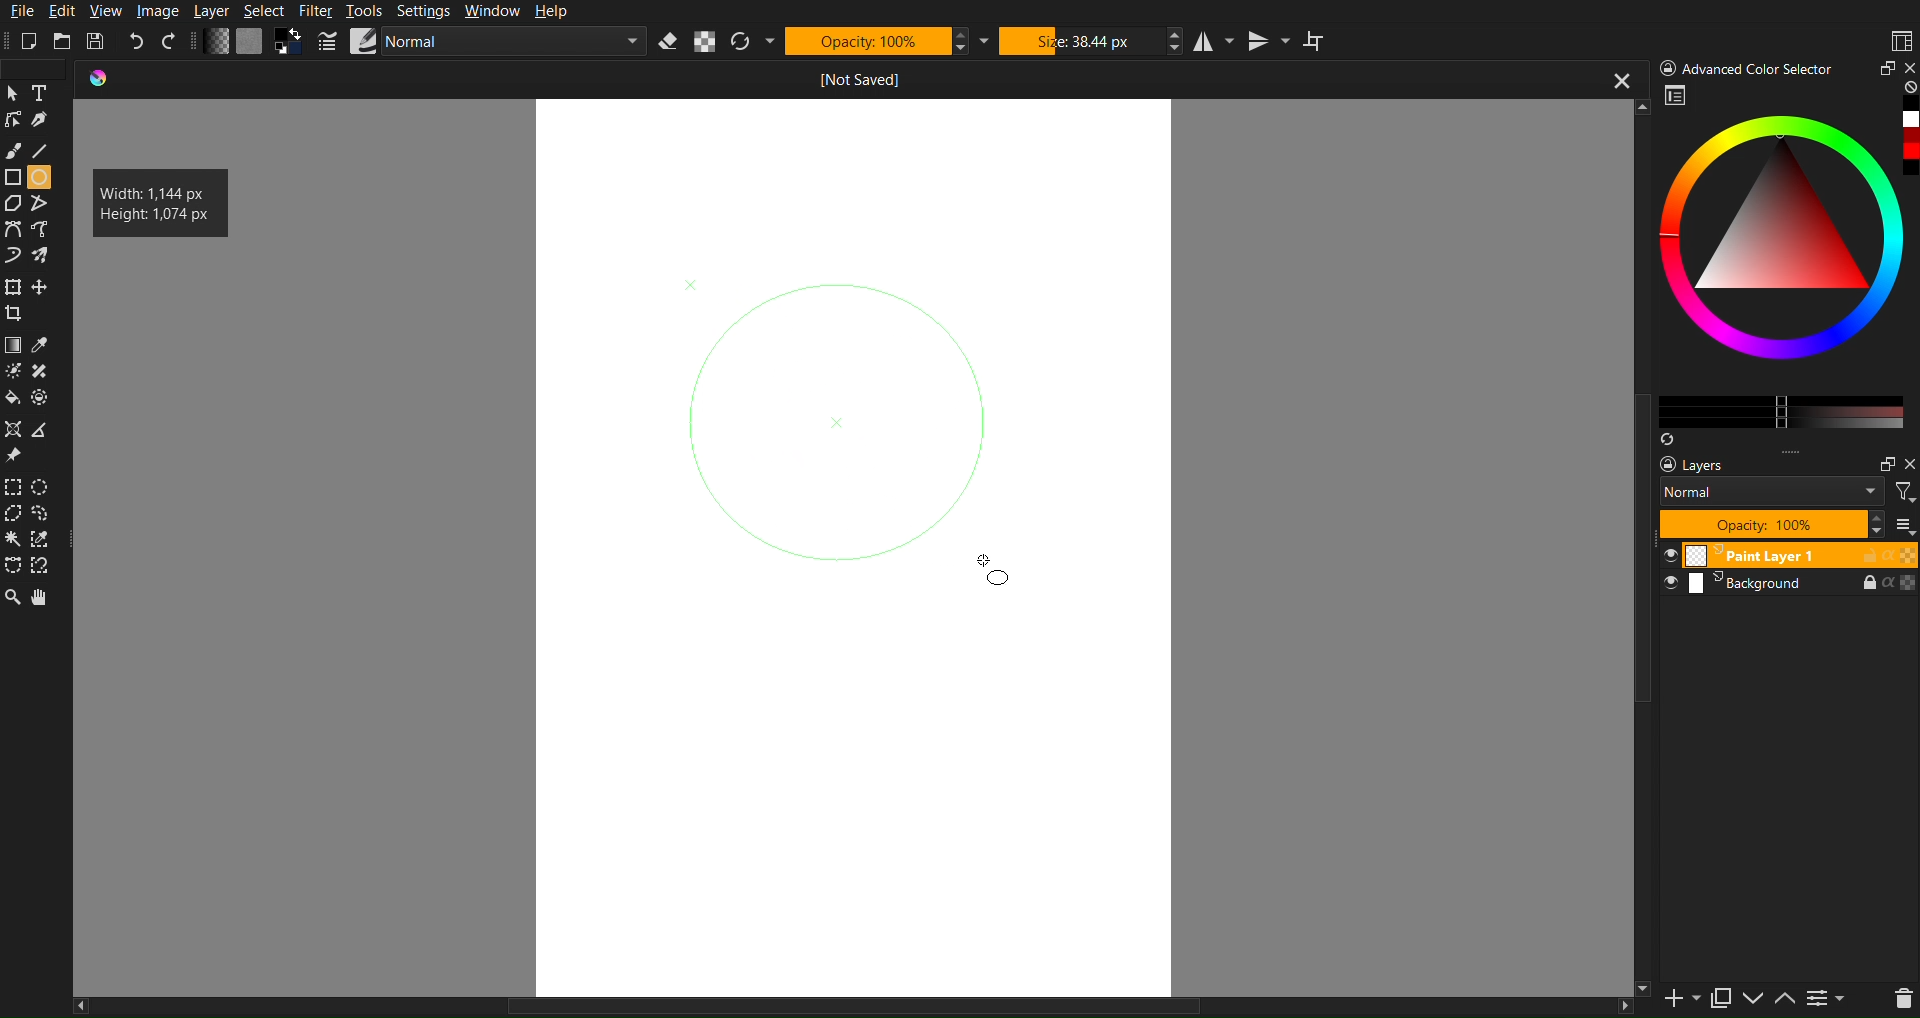  What do you see at coordinates (1906, 523) in the screenshot?
I see `more` at bounding box center [1906, 523].